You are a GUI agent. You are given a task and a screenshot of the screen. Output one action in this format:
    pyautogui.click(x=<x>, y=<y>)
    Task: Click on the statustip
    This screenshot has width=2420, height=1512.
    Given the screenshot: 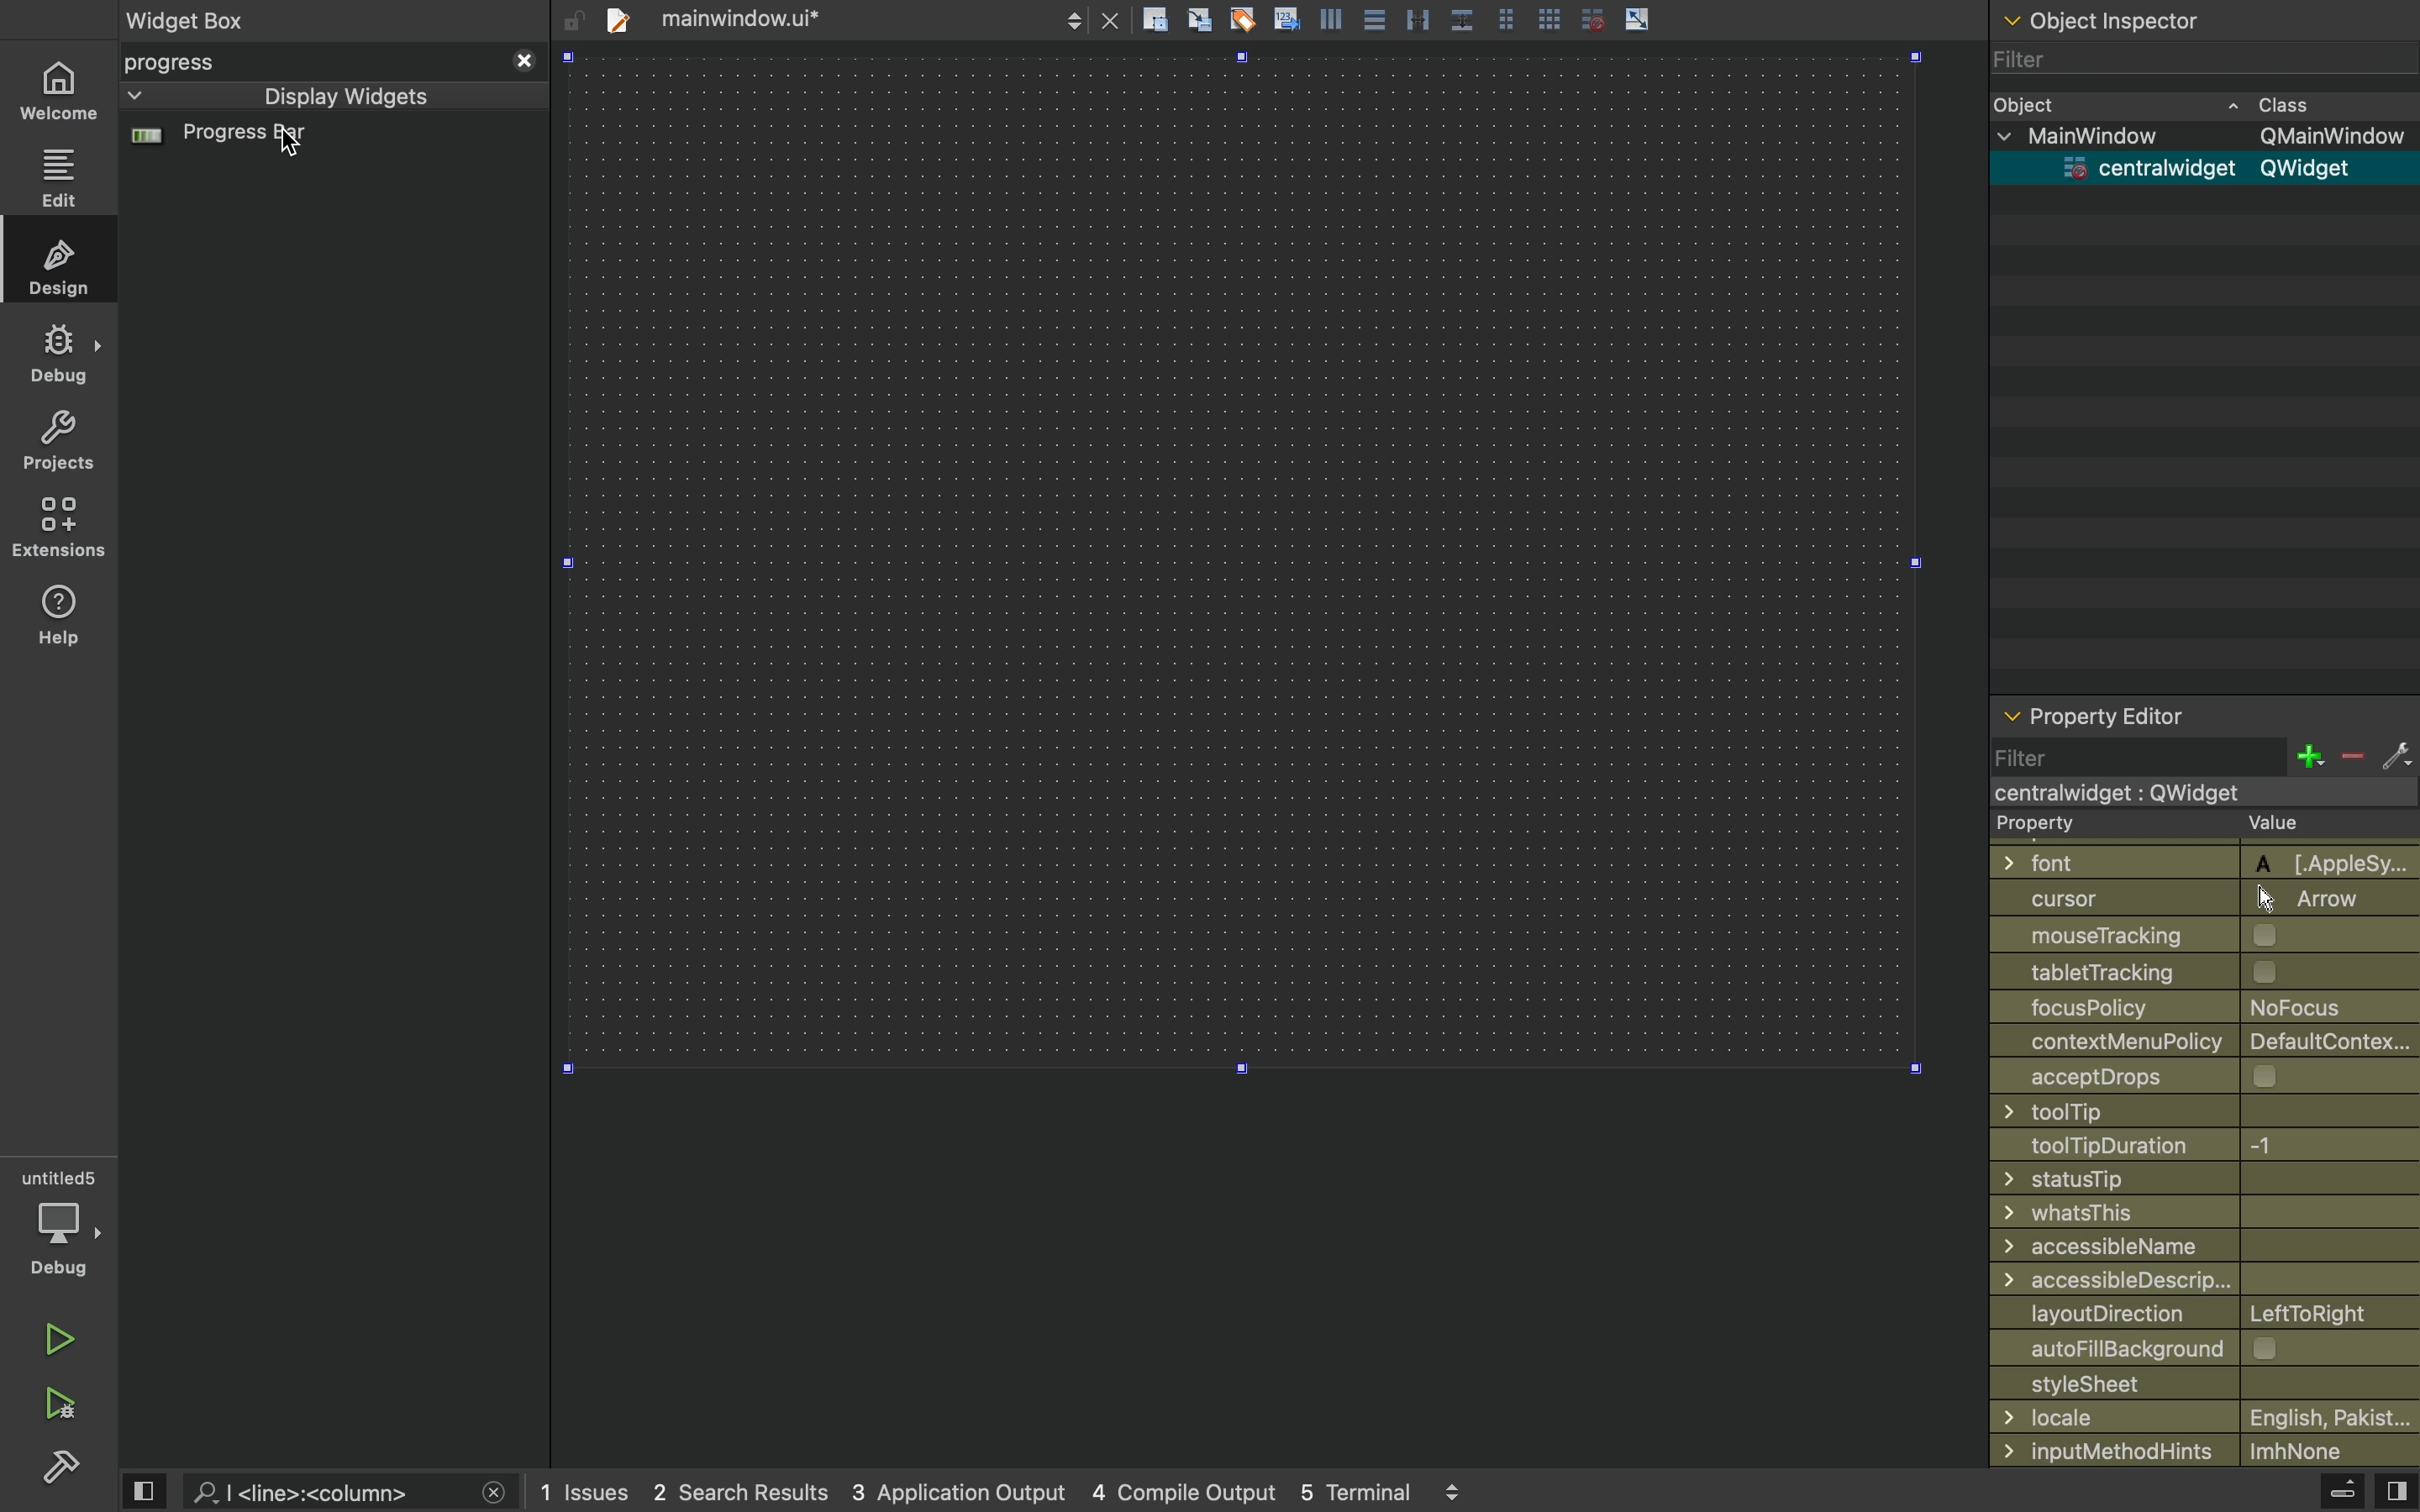 What is the action you would take?
    pyautogui.click(x=2197, y=1178)
    